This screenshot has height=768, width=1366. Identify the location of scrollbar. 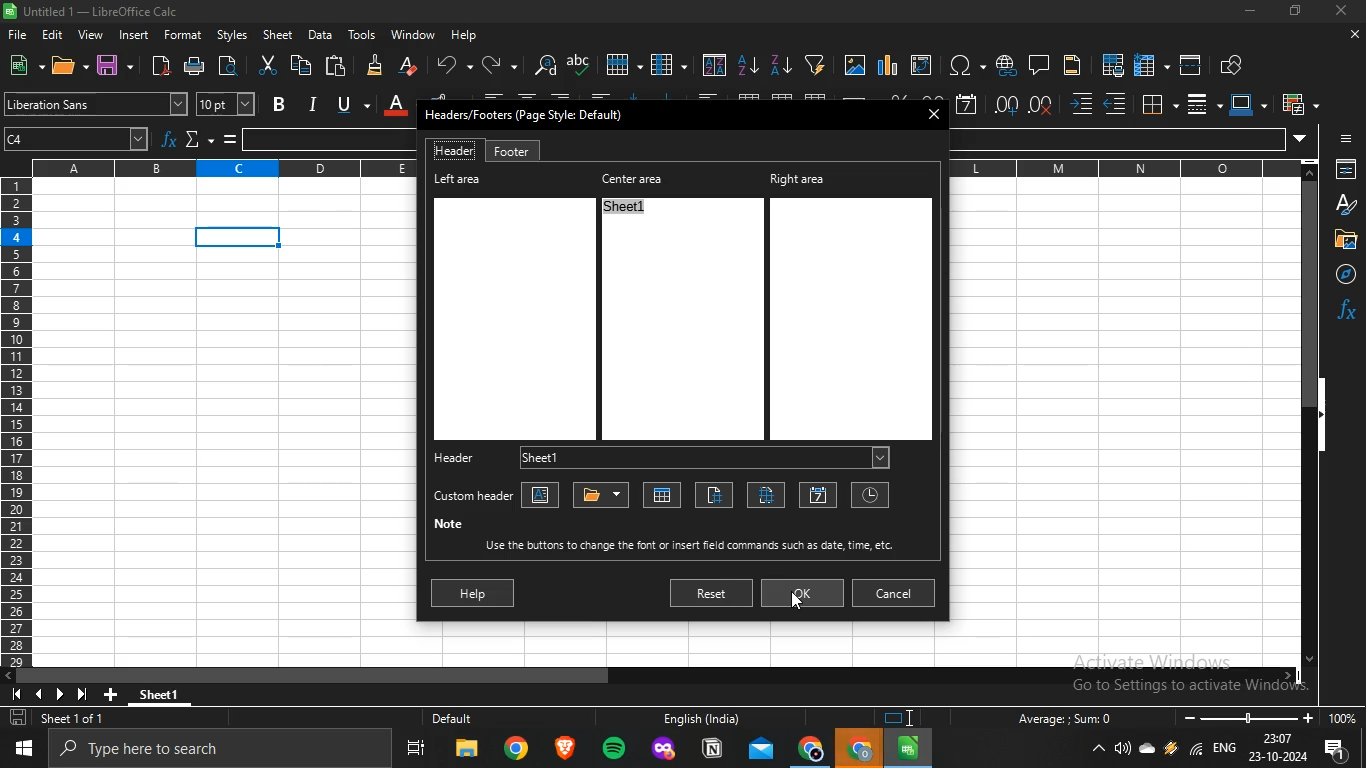
(652, 676).